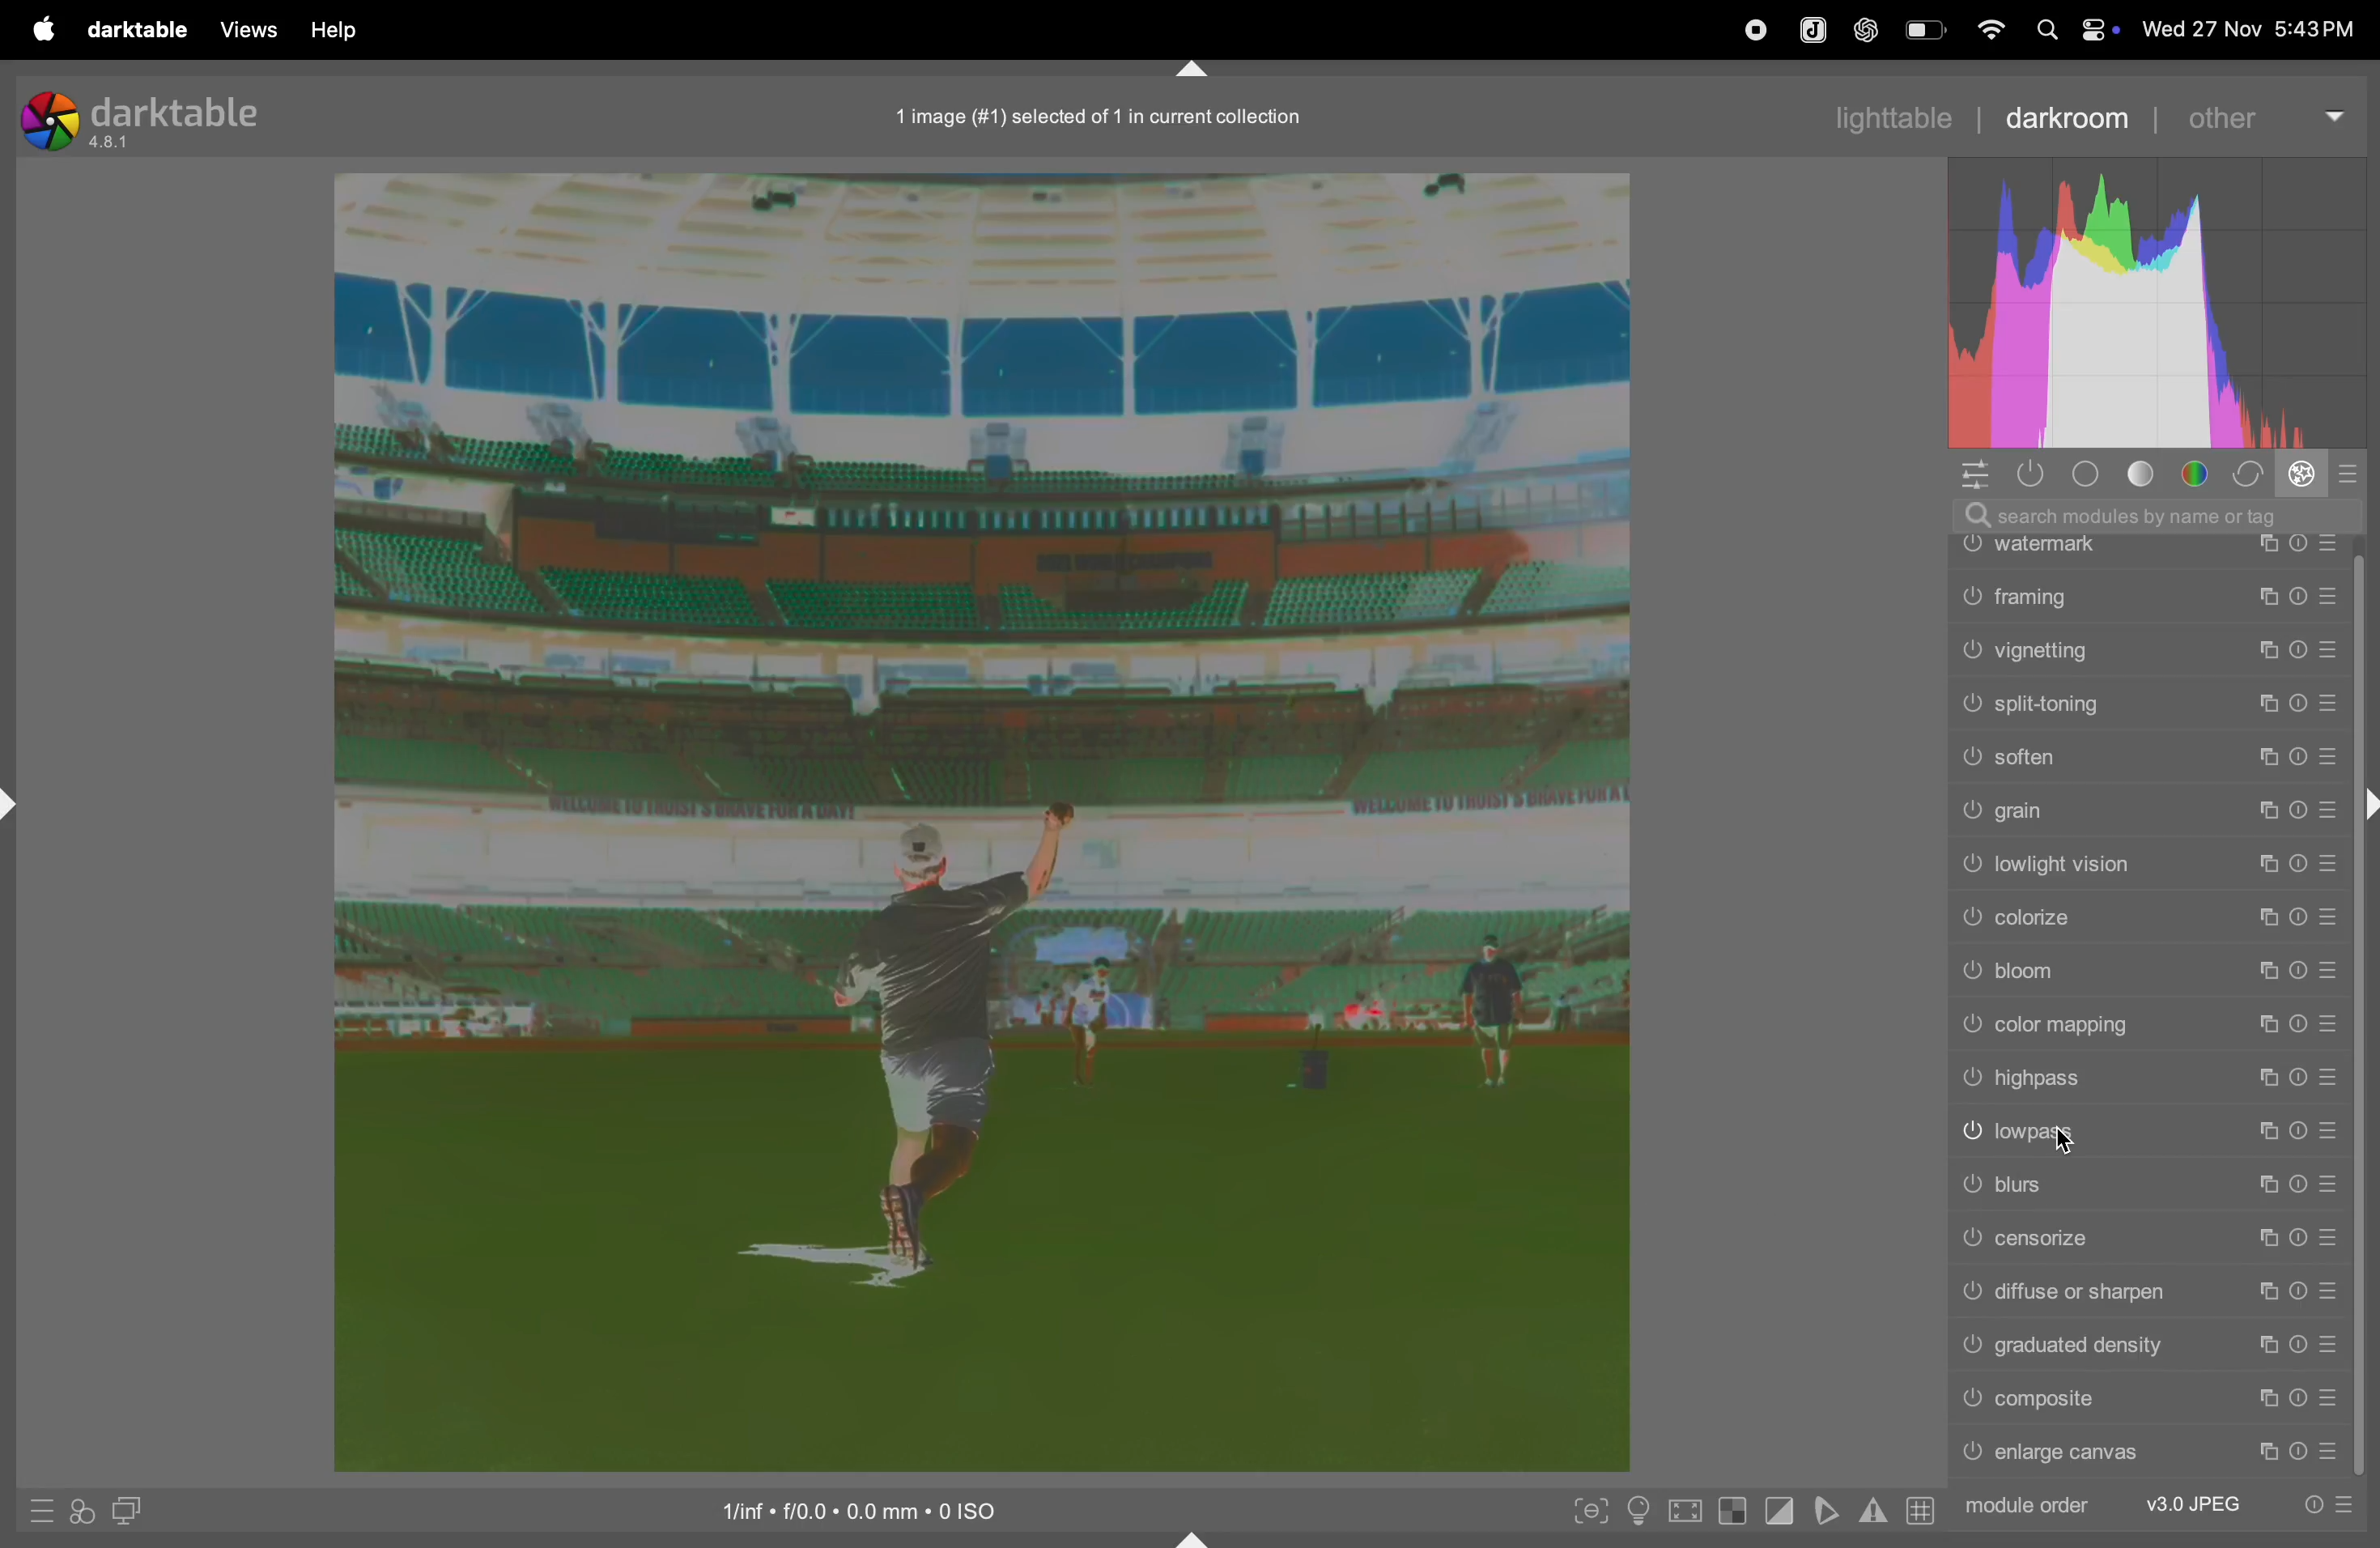  What do you see at coordinates (42, 29) in the screenshot?
I see `Apple menu` at bounding box center [42, 29].